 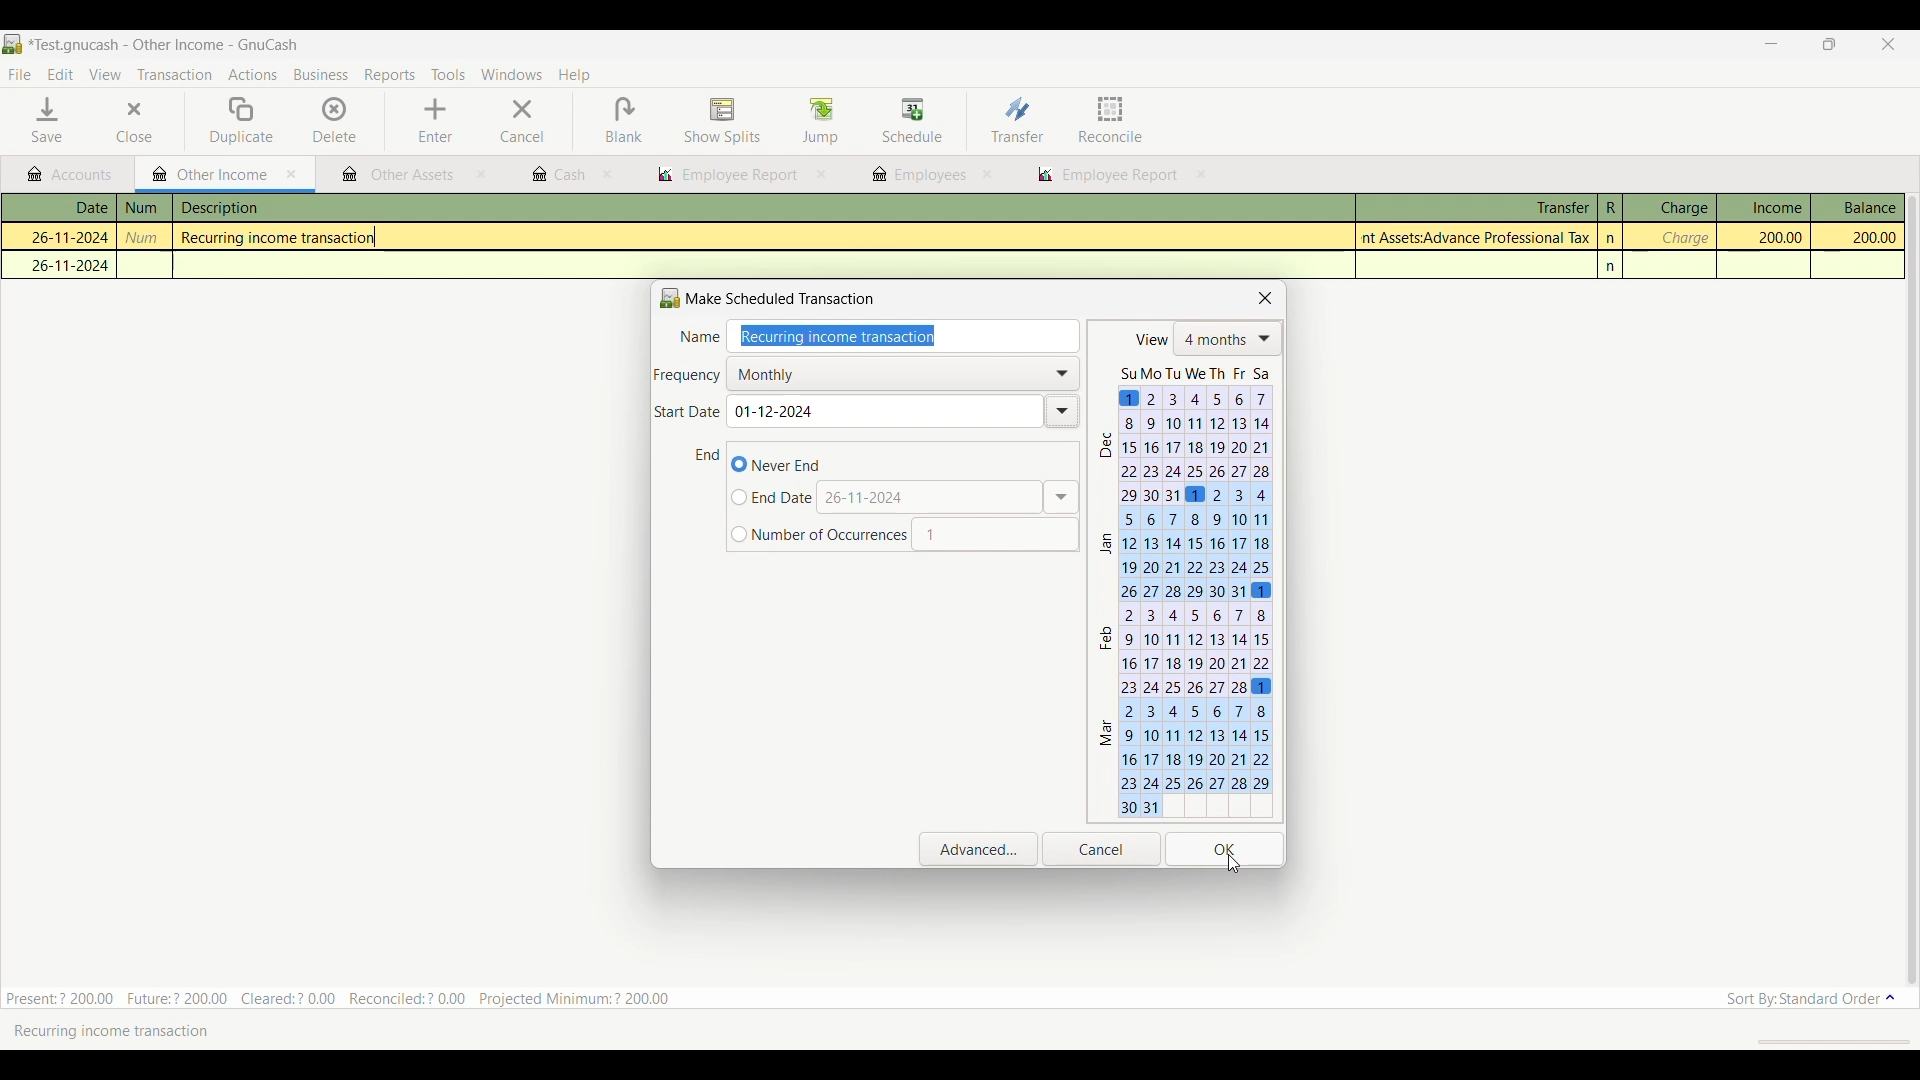 What do you see at coordinates (773, 298) in the screenshot?
I see `Make Scheduled Transaction` at bounding box center [773, 298].